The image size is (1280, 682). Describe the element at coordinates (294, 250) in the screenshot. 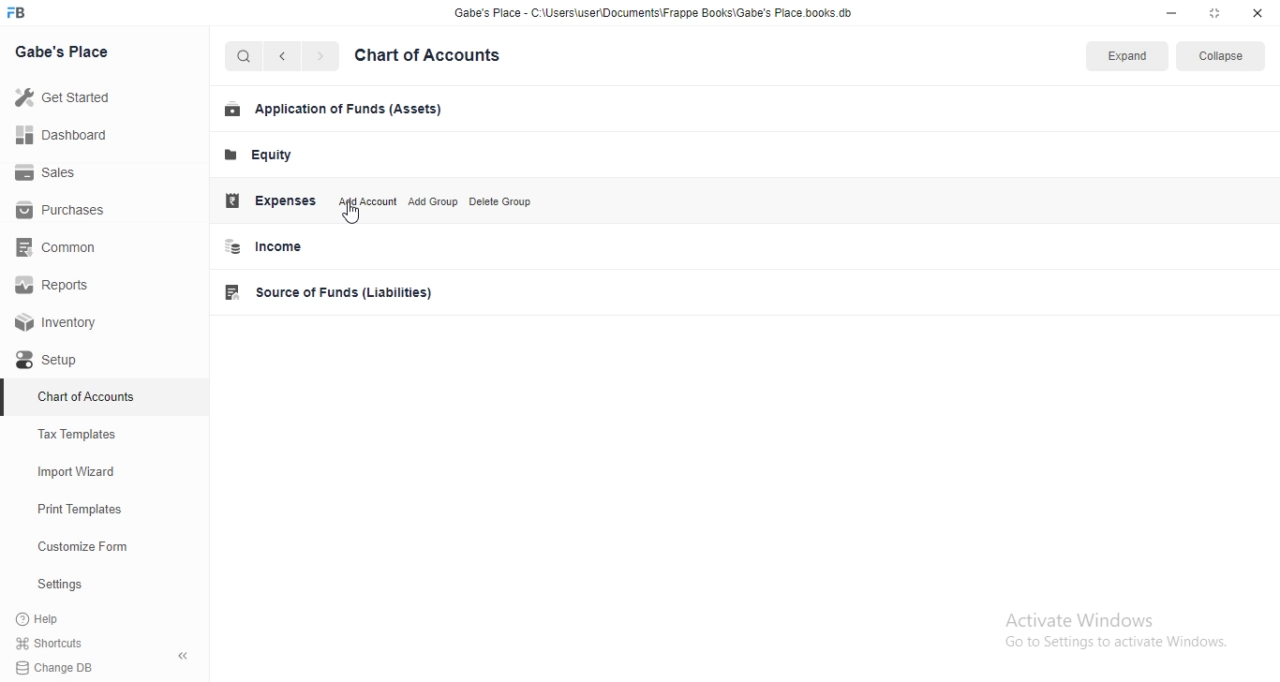

I see `Income` at that location.